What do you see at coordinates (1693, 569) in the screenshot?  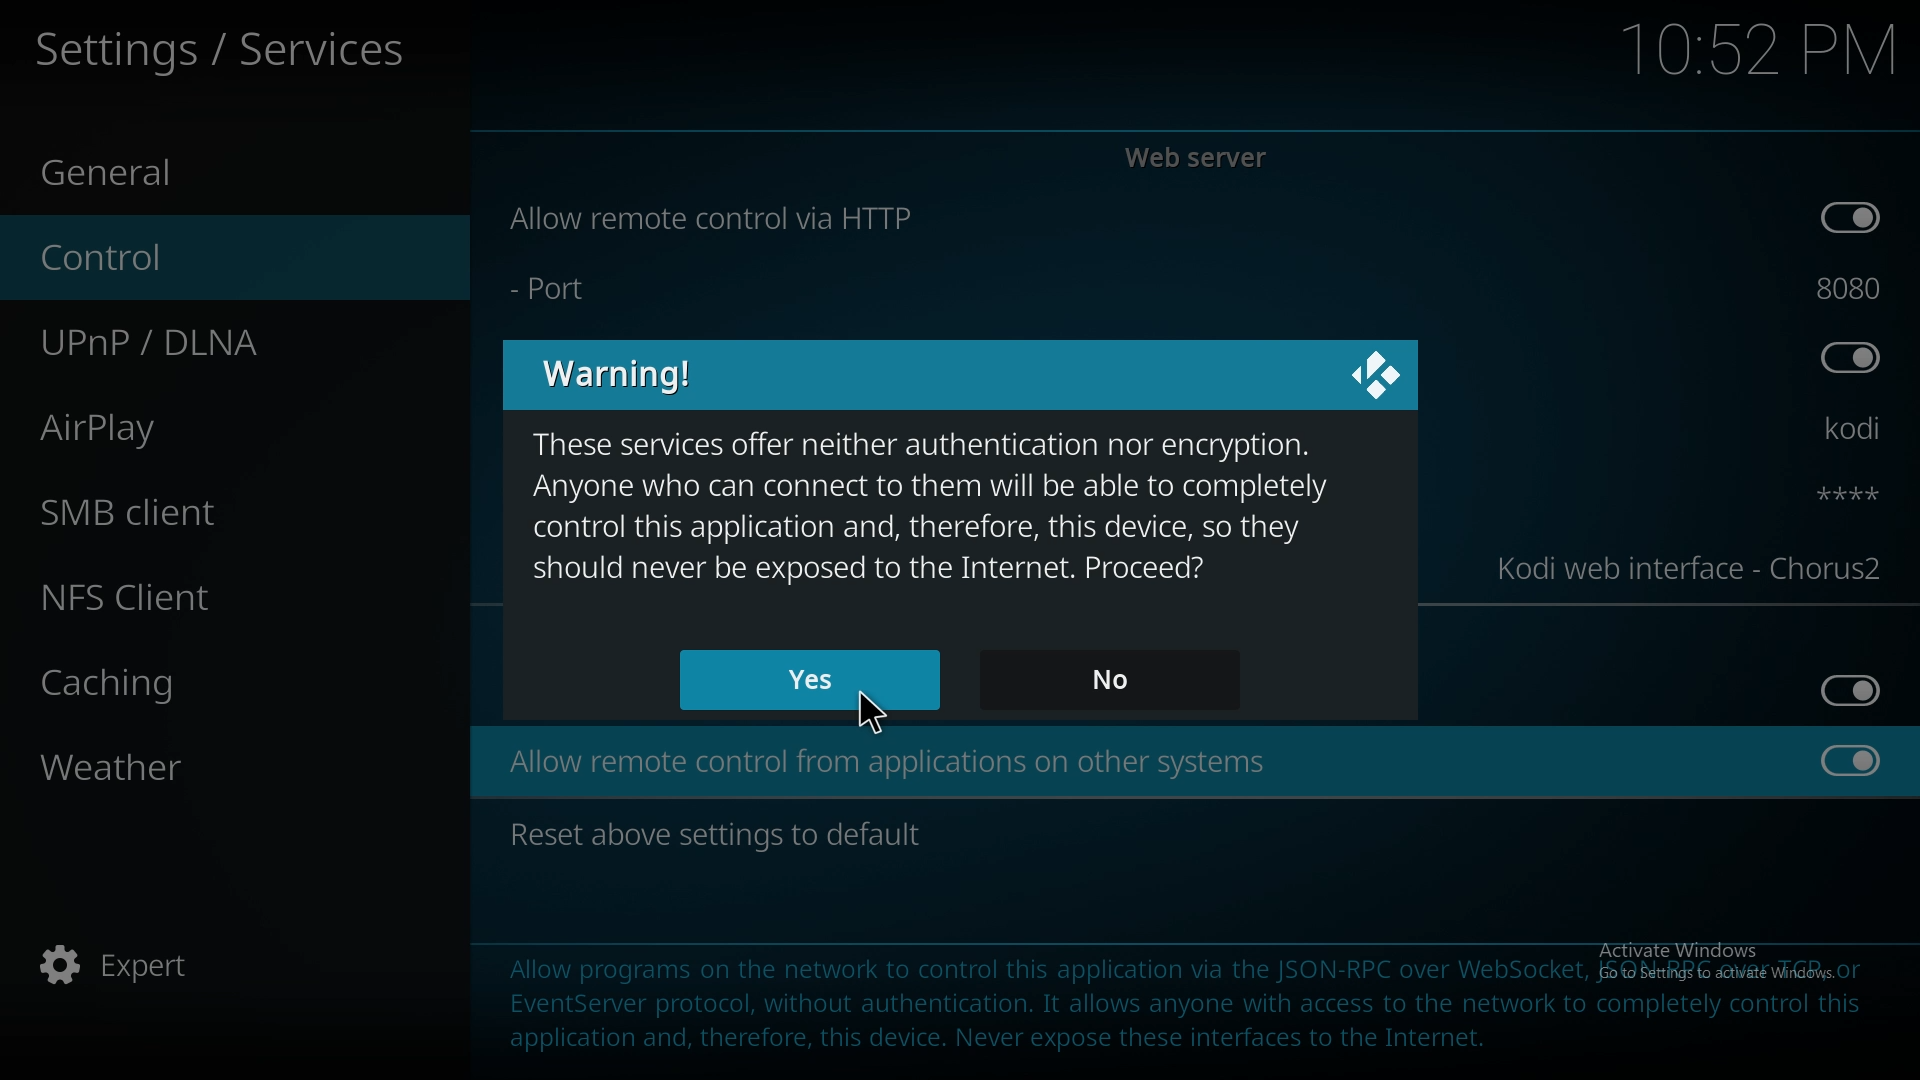 I see `web interface` at bounding box center [1693, 569].